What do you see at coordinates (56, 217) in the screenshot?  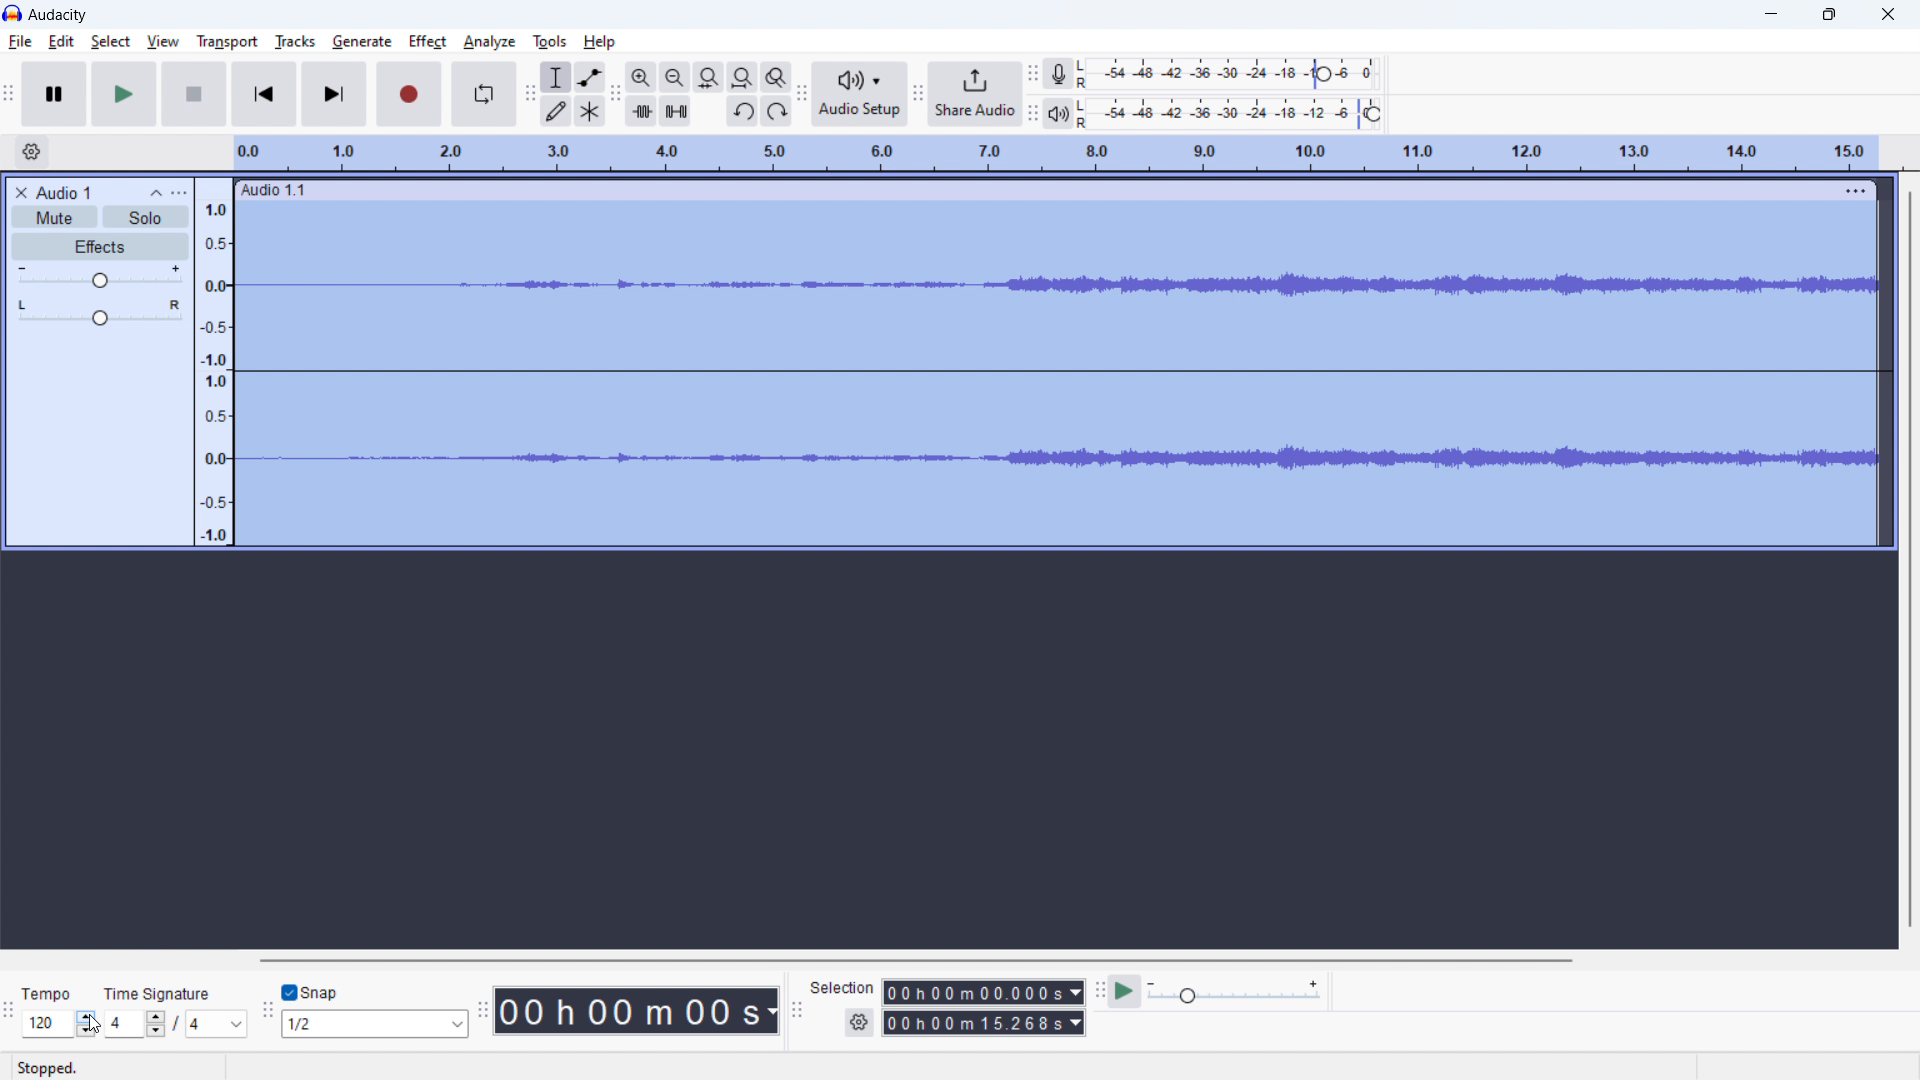 I see `mute` at bounding box center [56, 217].